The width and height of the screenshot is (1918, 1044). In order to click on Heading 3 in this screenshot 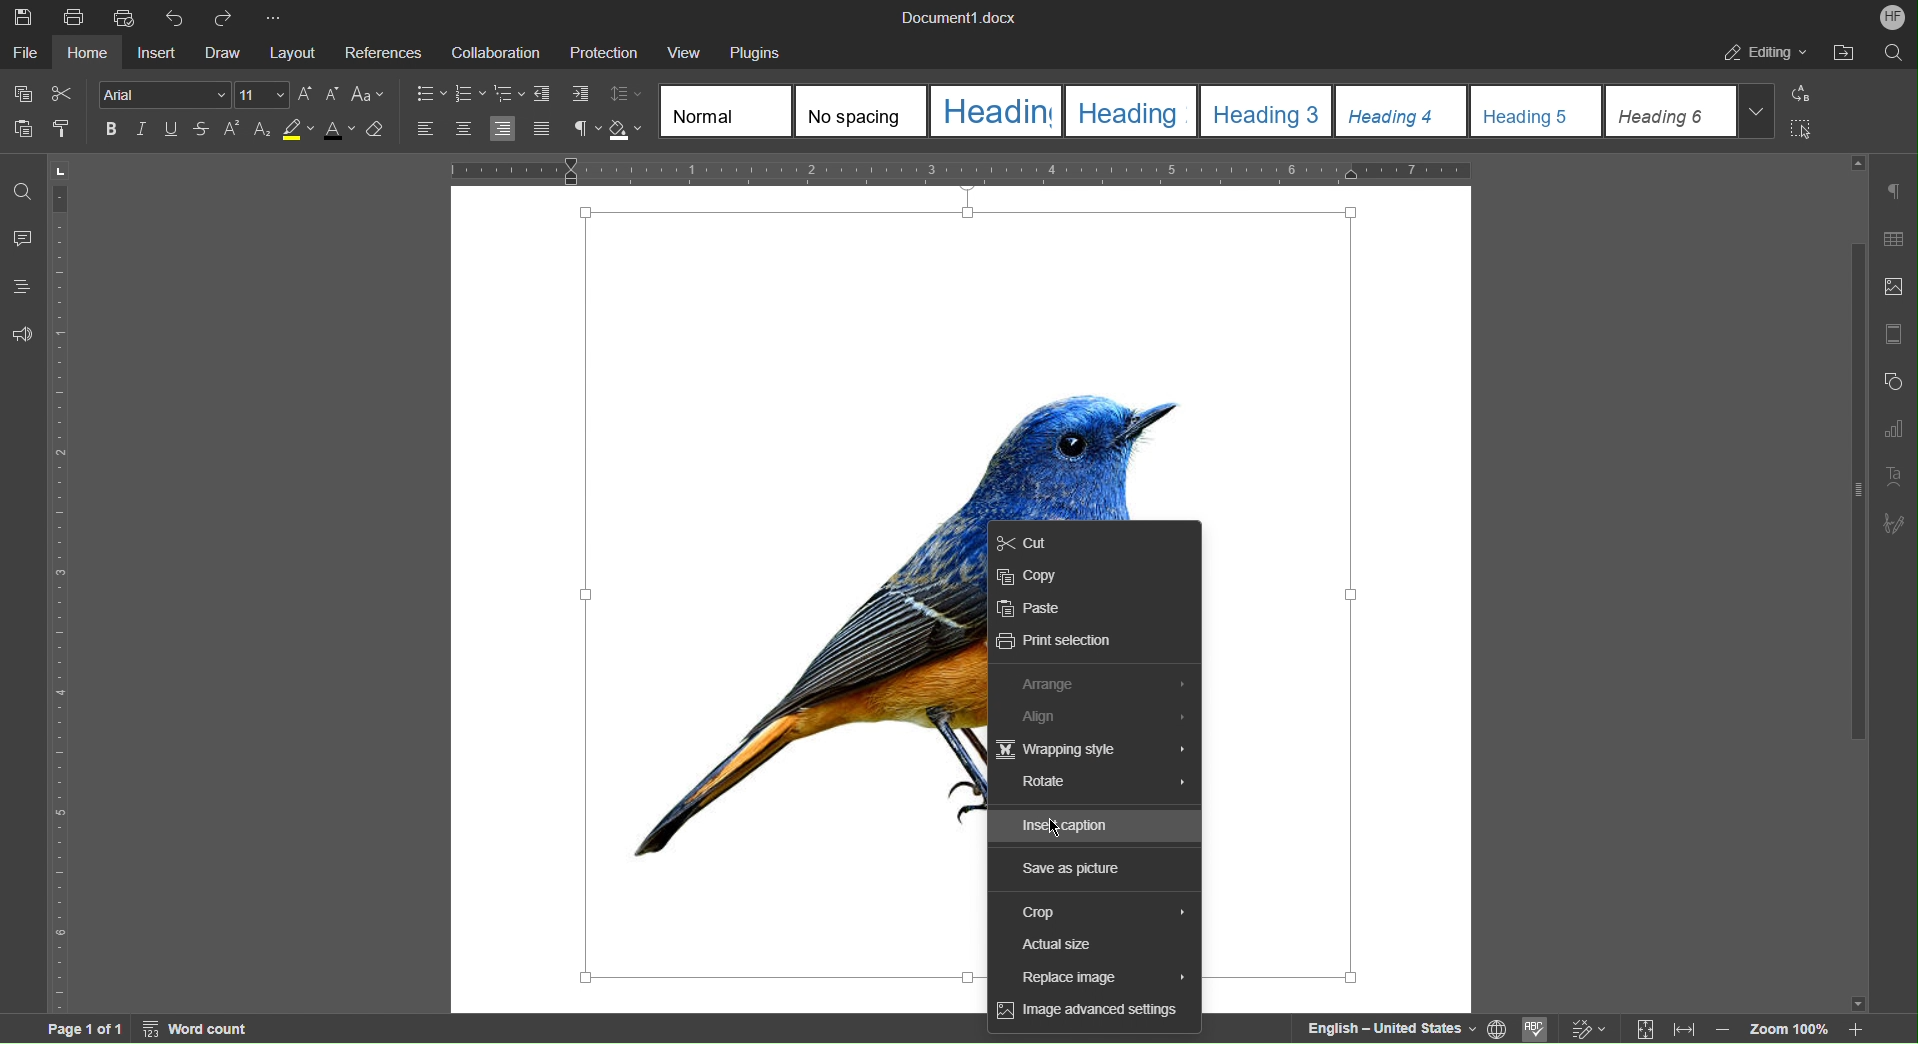, I will do `click(1266, 110)`.